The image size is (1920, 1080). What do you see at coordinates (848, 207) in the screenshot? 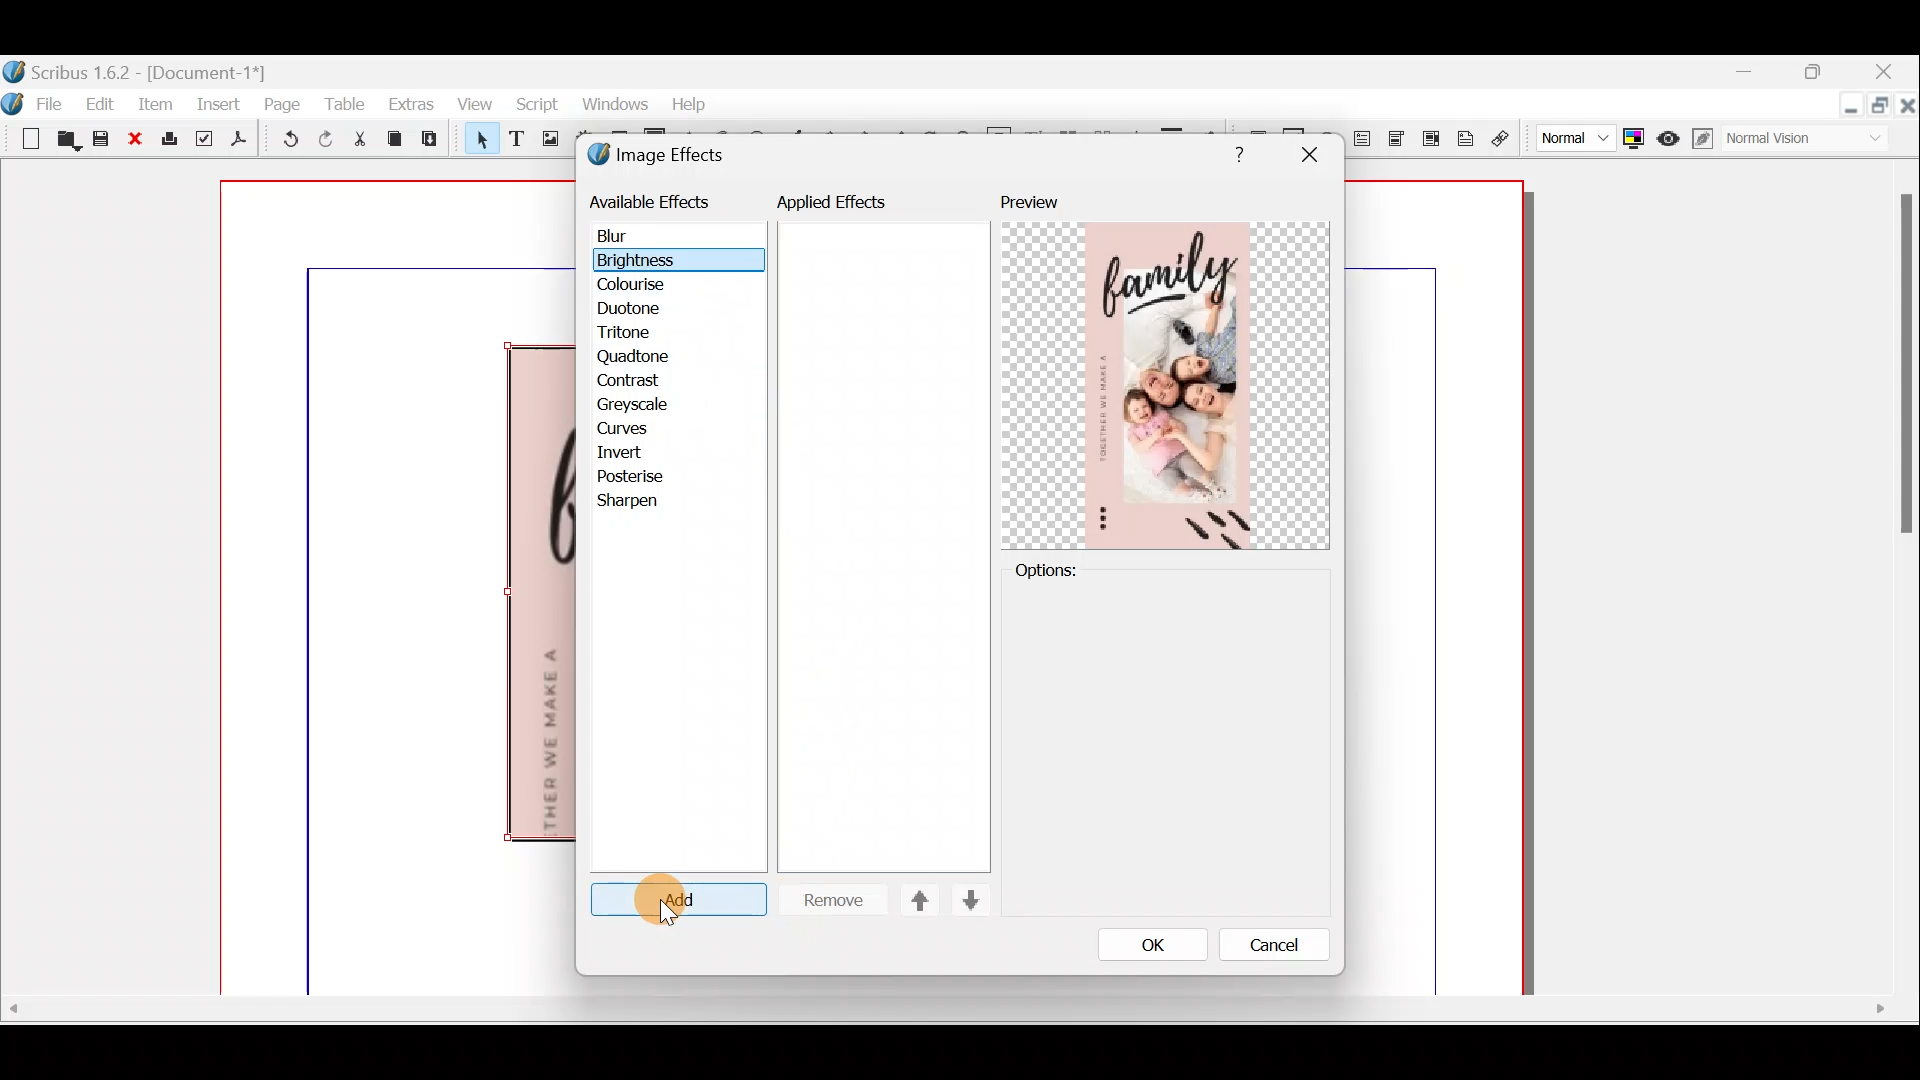
I see `Applied effects` at bounding box center [848, 207].